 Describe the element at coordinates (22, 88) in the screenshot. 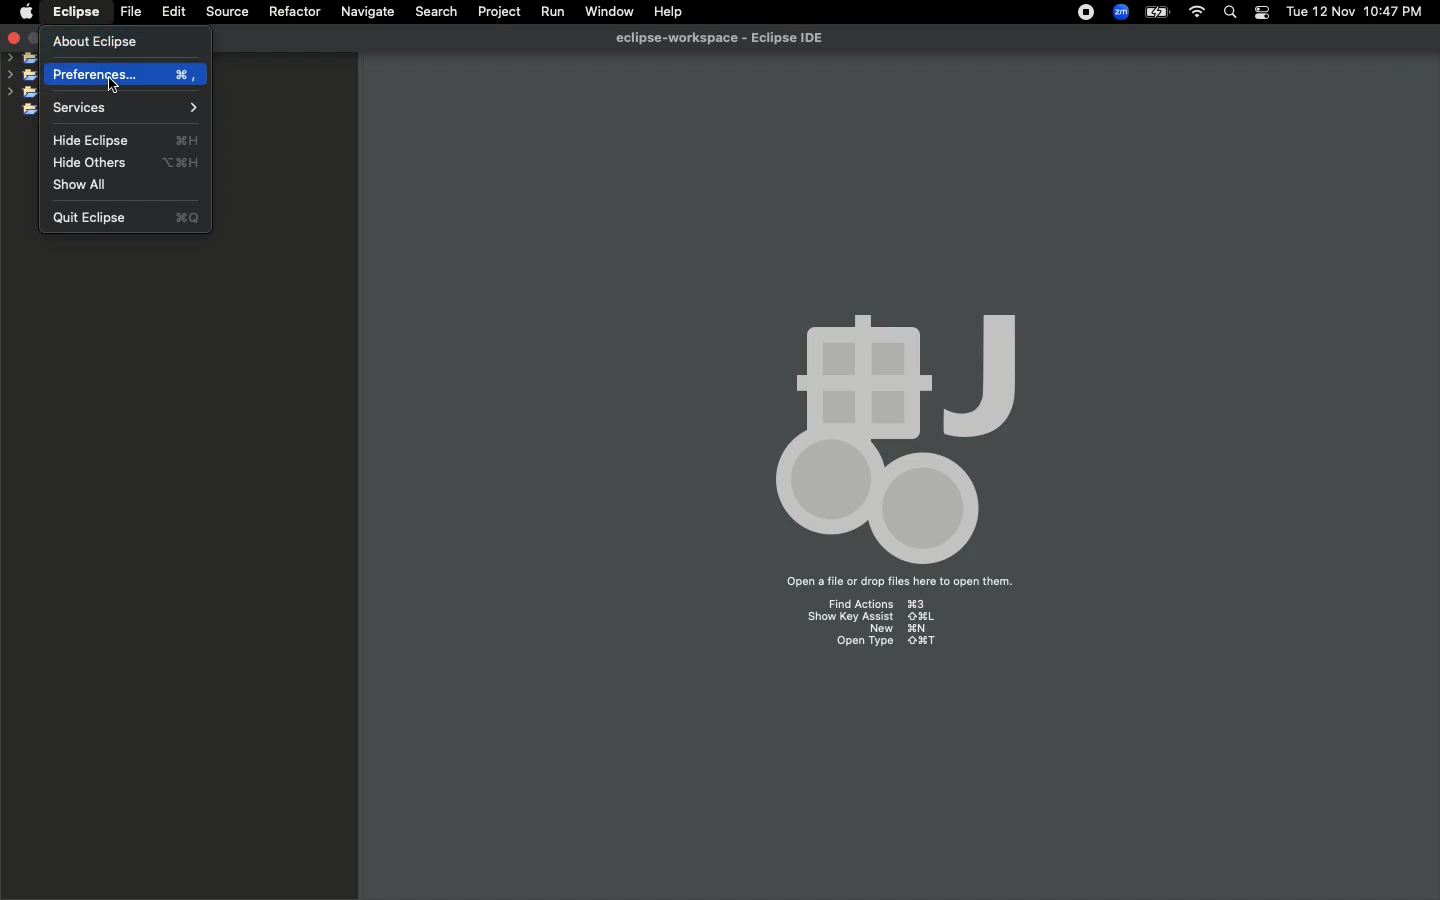

I see `Folder options` at that location.